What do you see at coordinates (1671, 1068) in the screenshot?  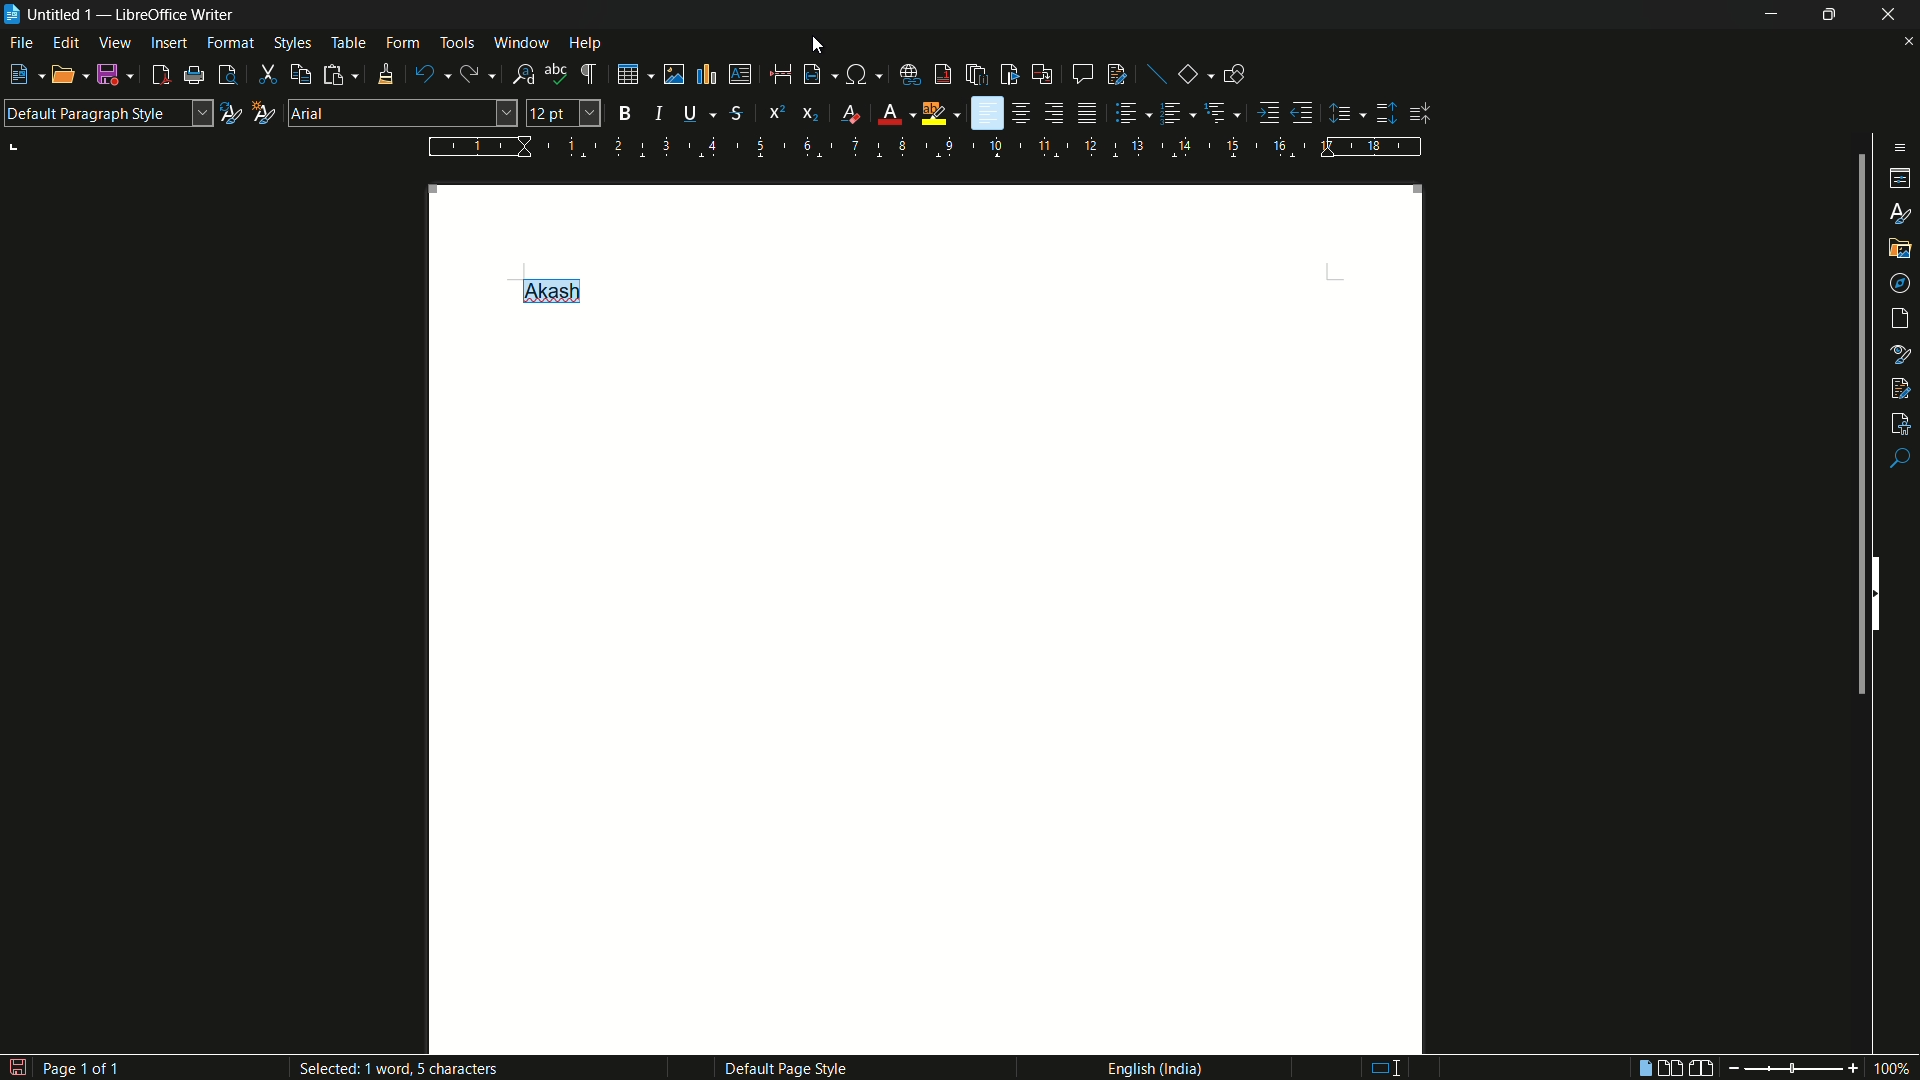 I see `multiple page` at bounding box center [1671, 1068].